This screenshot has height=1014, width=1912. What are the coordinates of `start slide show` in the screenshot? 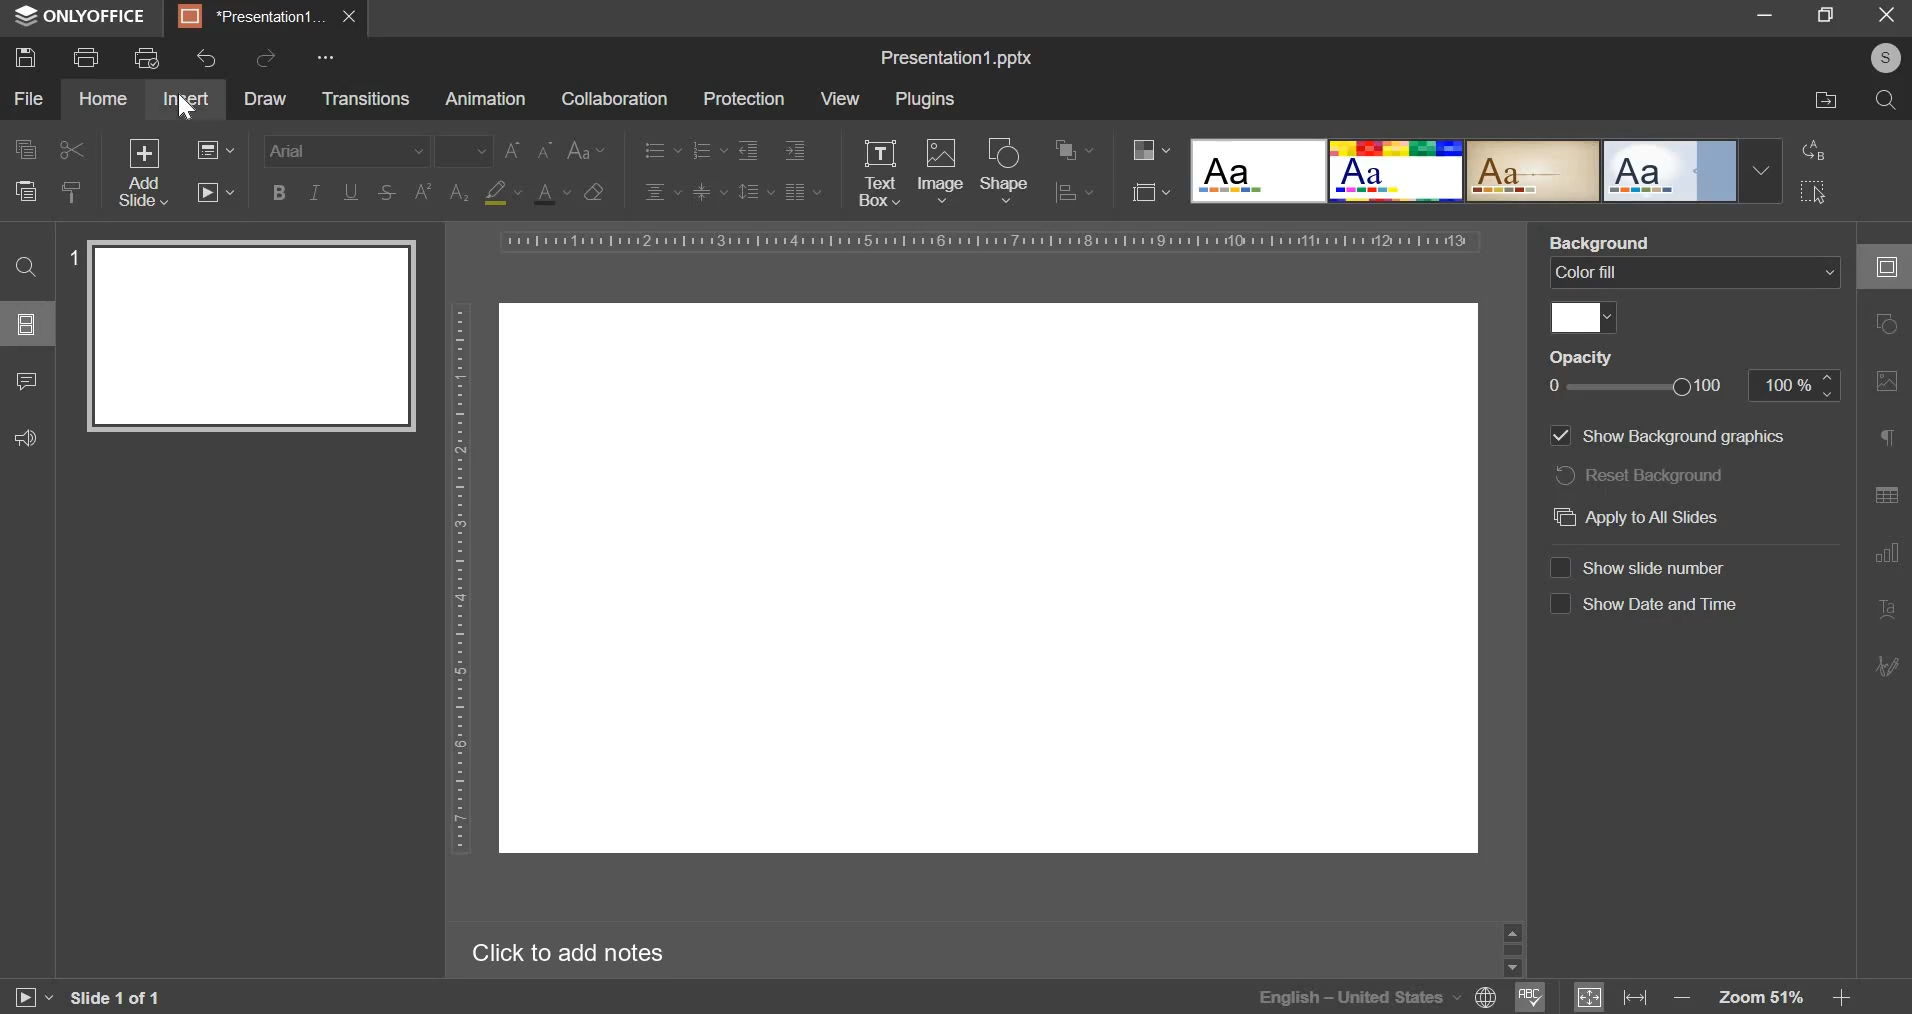 It's located at (31, 998).